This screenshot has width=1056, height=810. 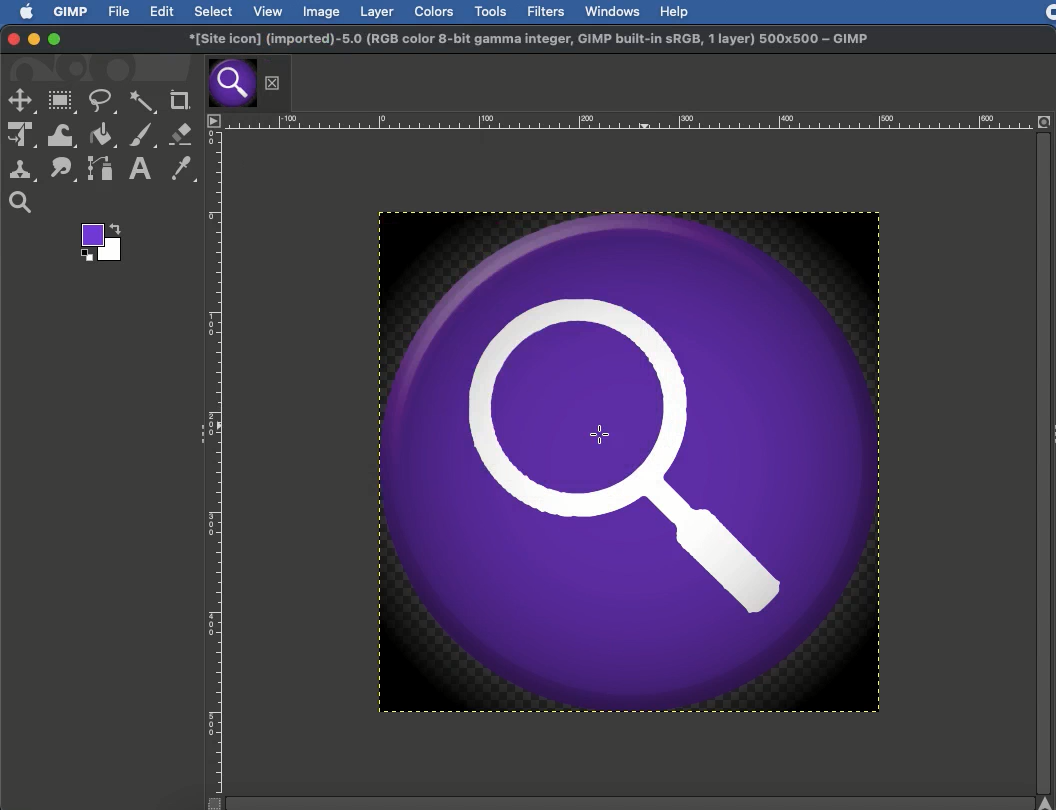 What do you see at coordinates (268, 12) in the screenshot?
I see `View` at bounding box center [268, 12].